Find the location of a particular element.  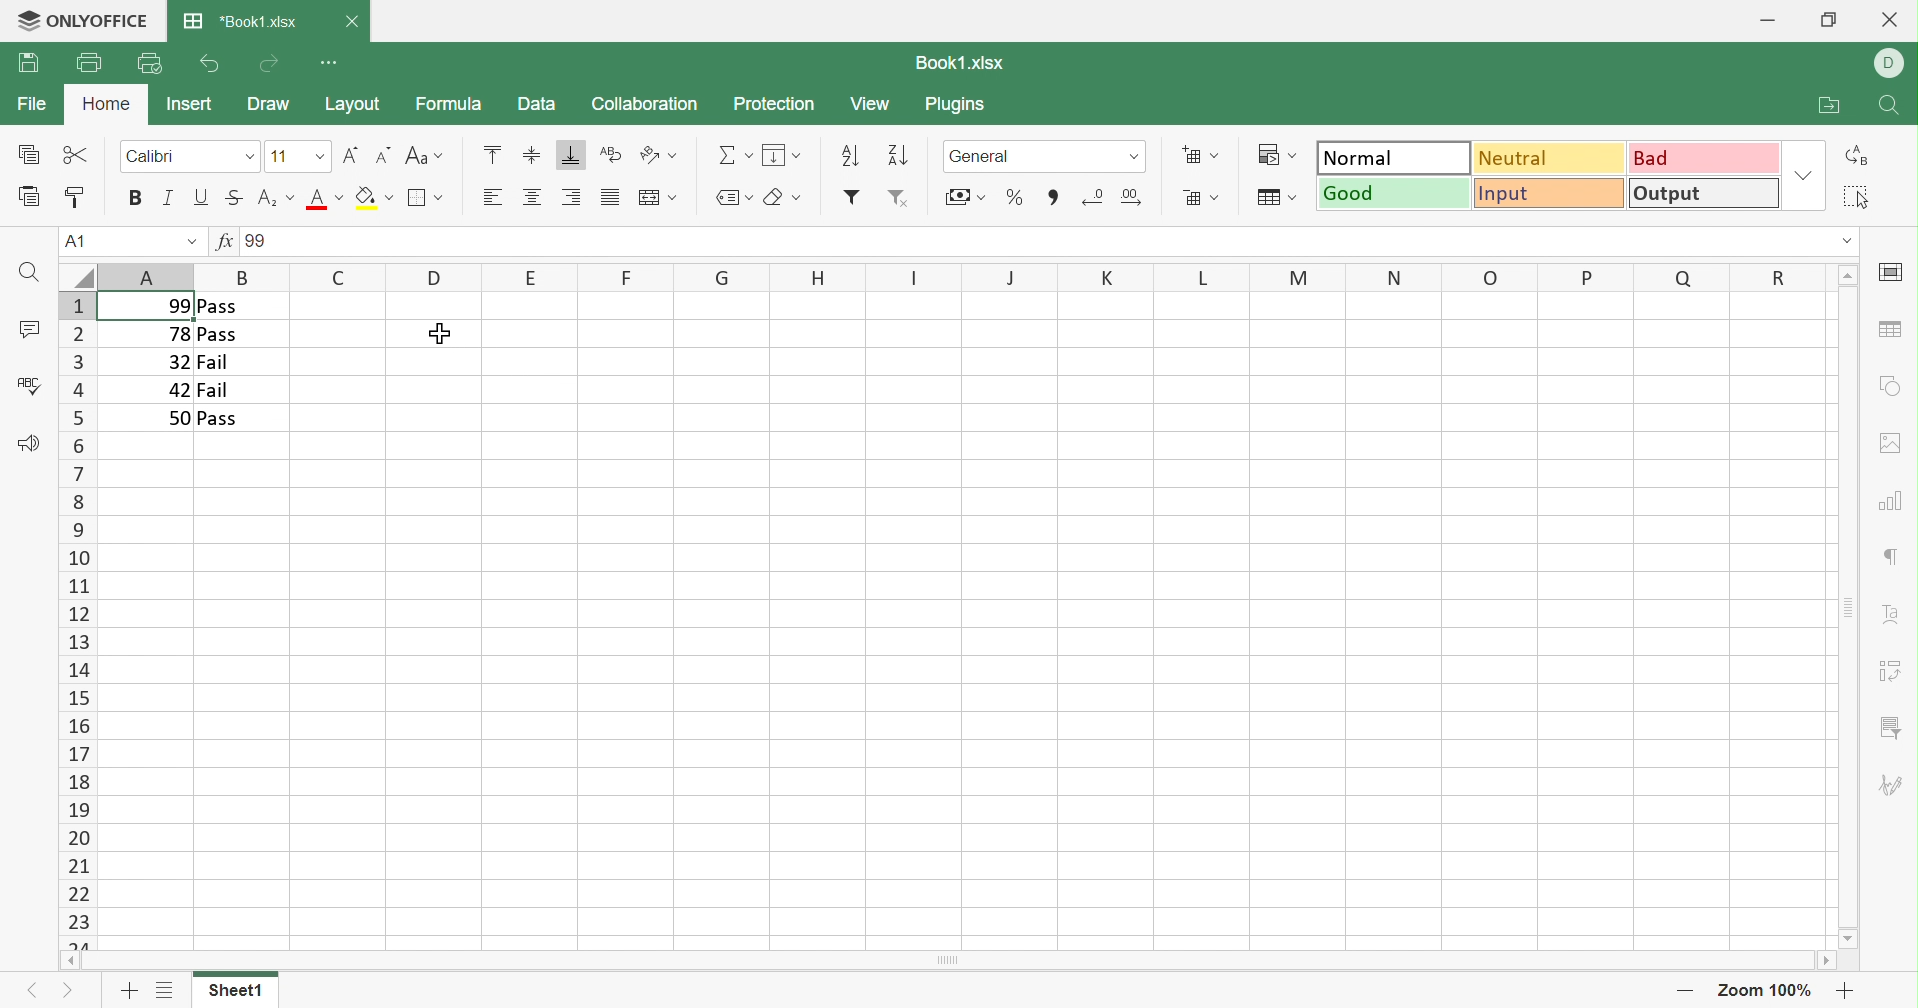

*Book1.xlsx is located at coordinates (240, 20).